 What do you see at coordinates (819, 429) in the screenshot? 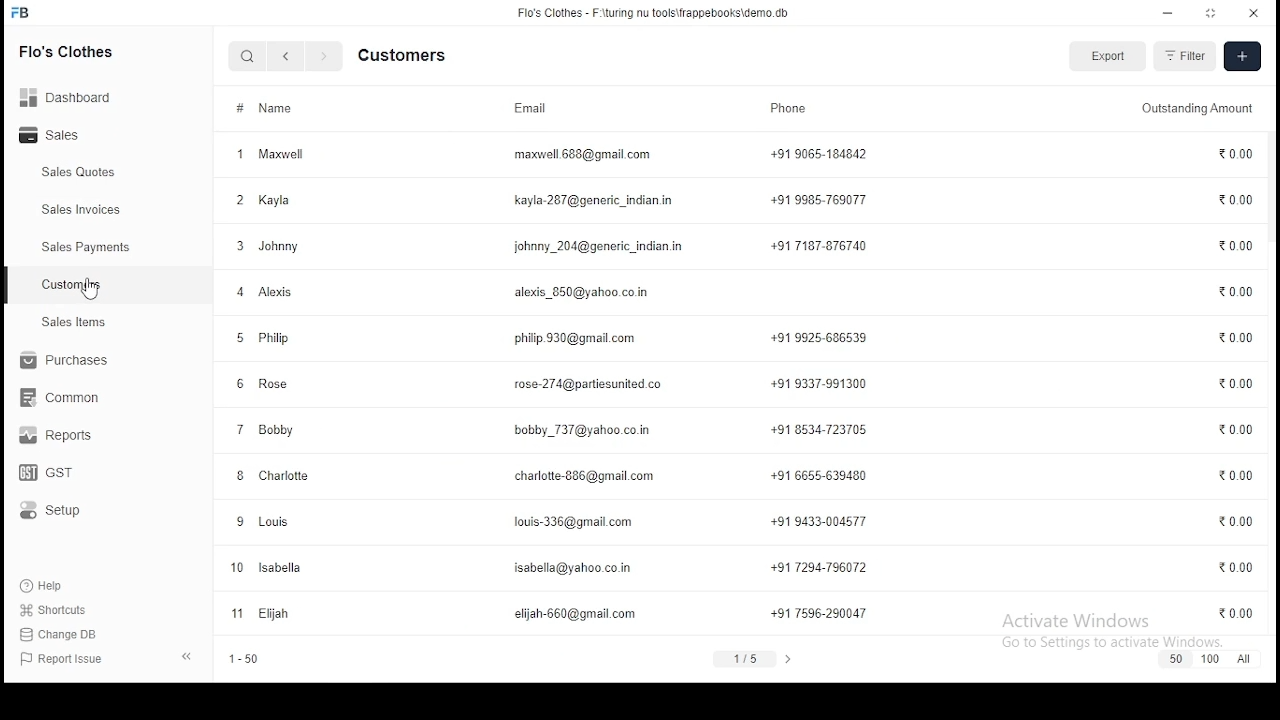
I see `+91 8534-723705` at bounding box center [819, 429].